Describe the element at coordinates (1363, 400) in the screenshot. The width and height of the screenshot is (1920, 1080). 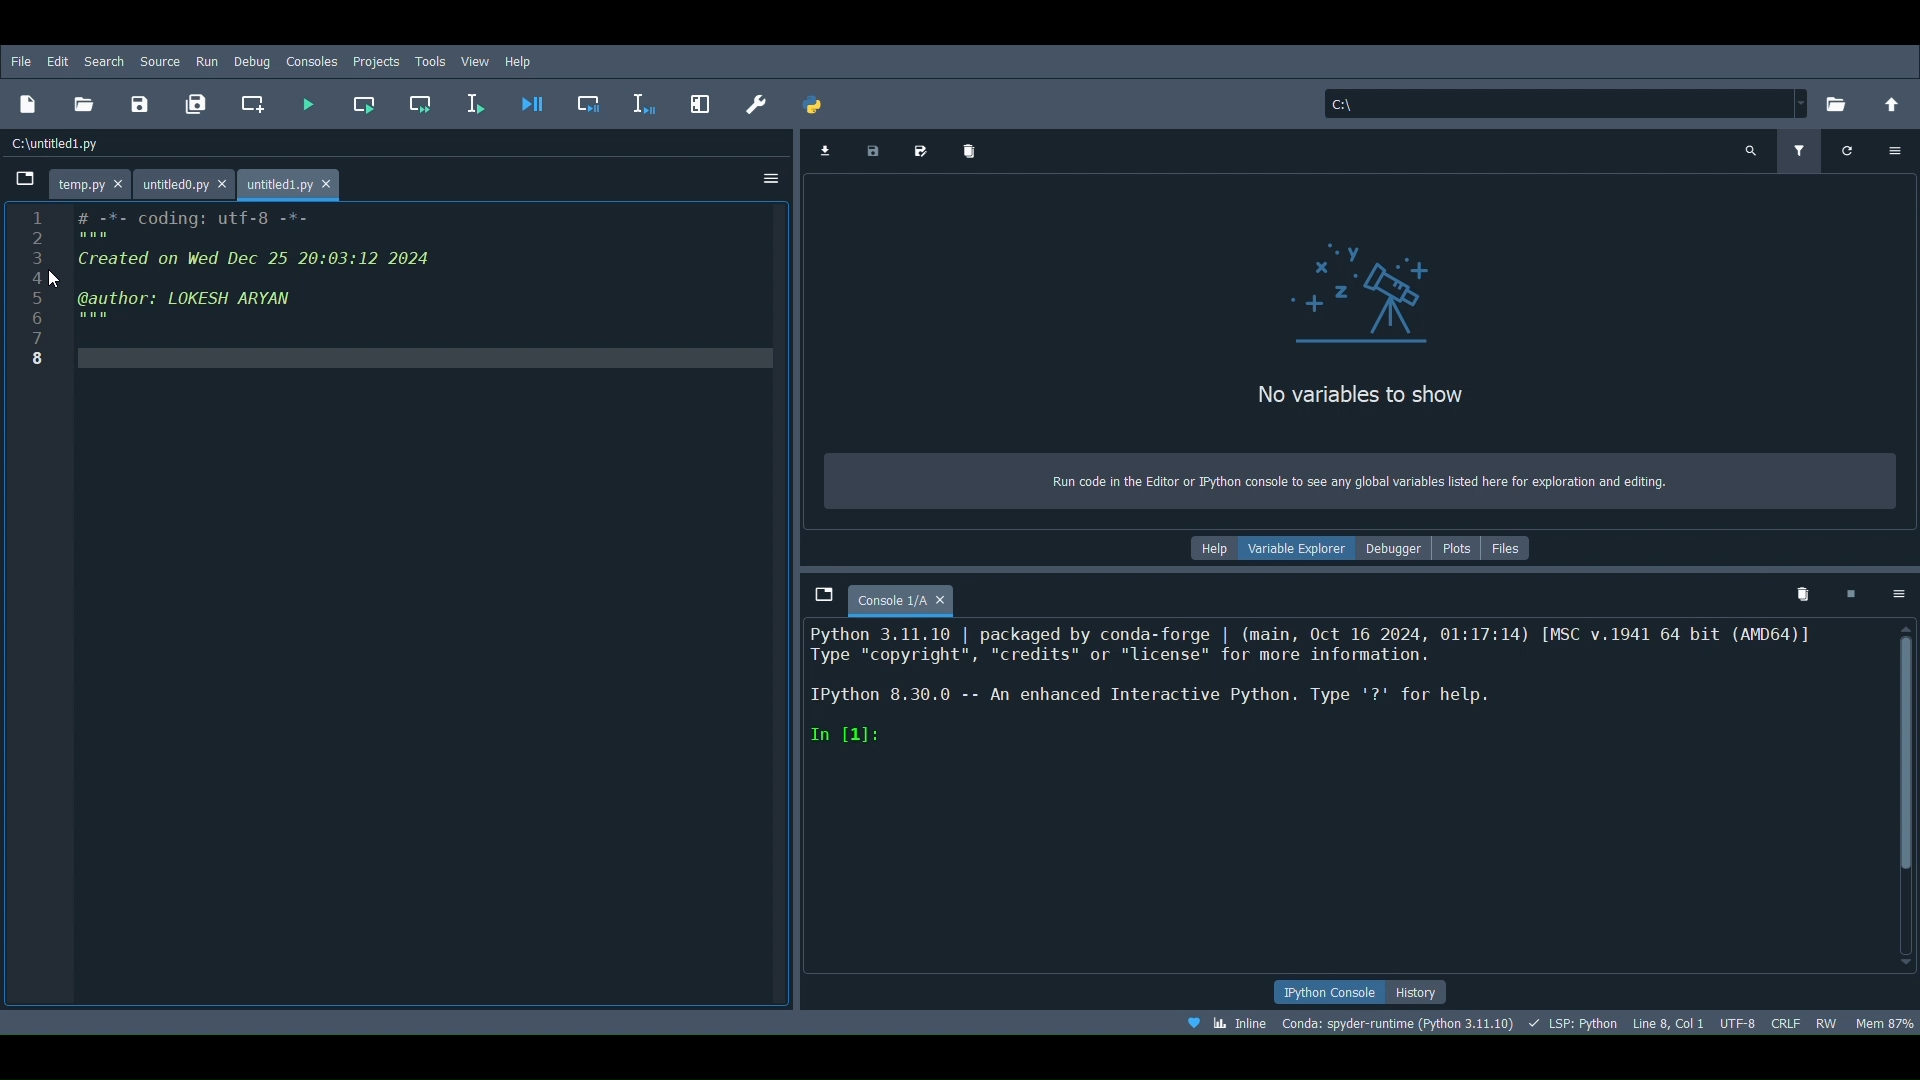
I see `No variables to show` at that location.